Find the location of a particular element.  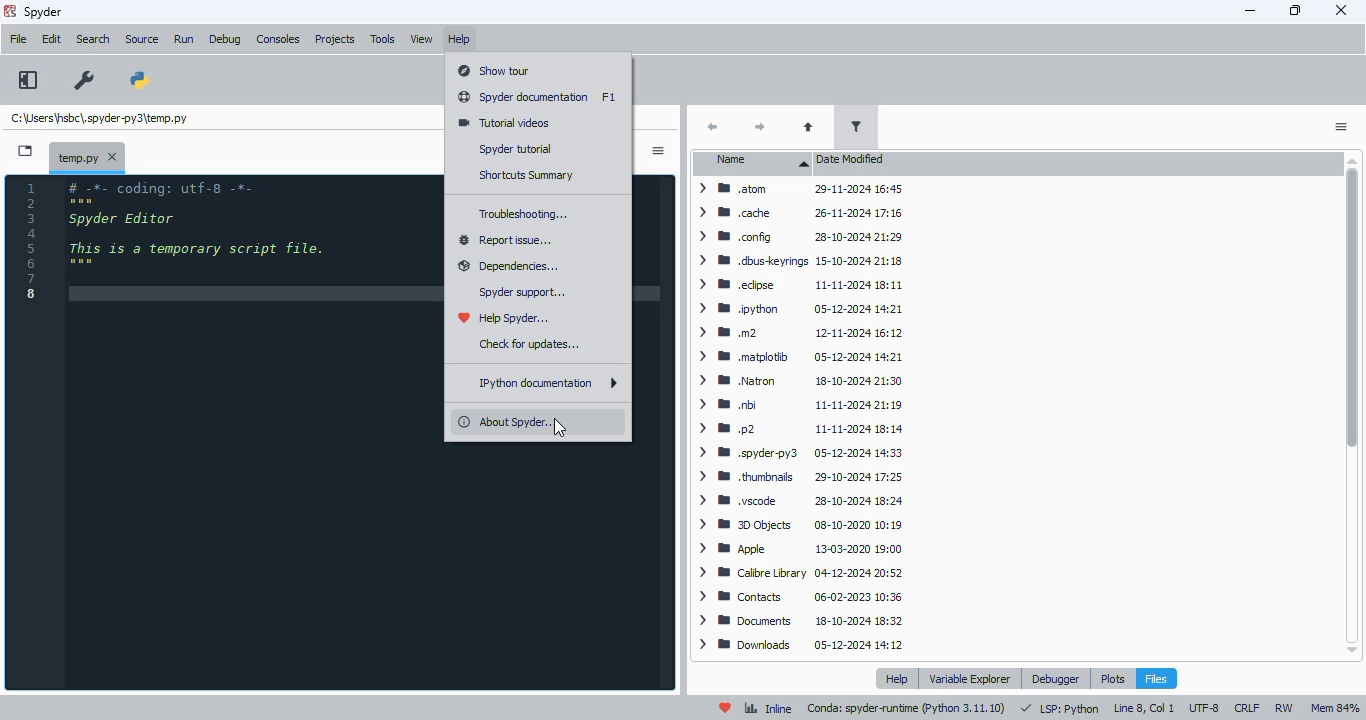

inline is located at coordinates (768, 708).